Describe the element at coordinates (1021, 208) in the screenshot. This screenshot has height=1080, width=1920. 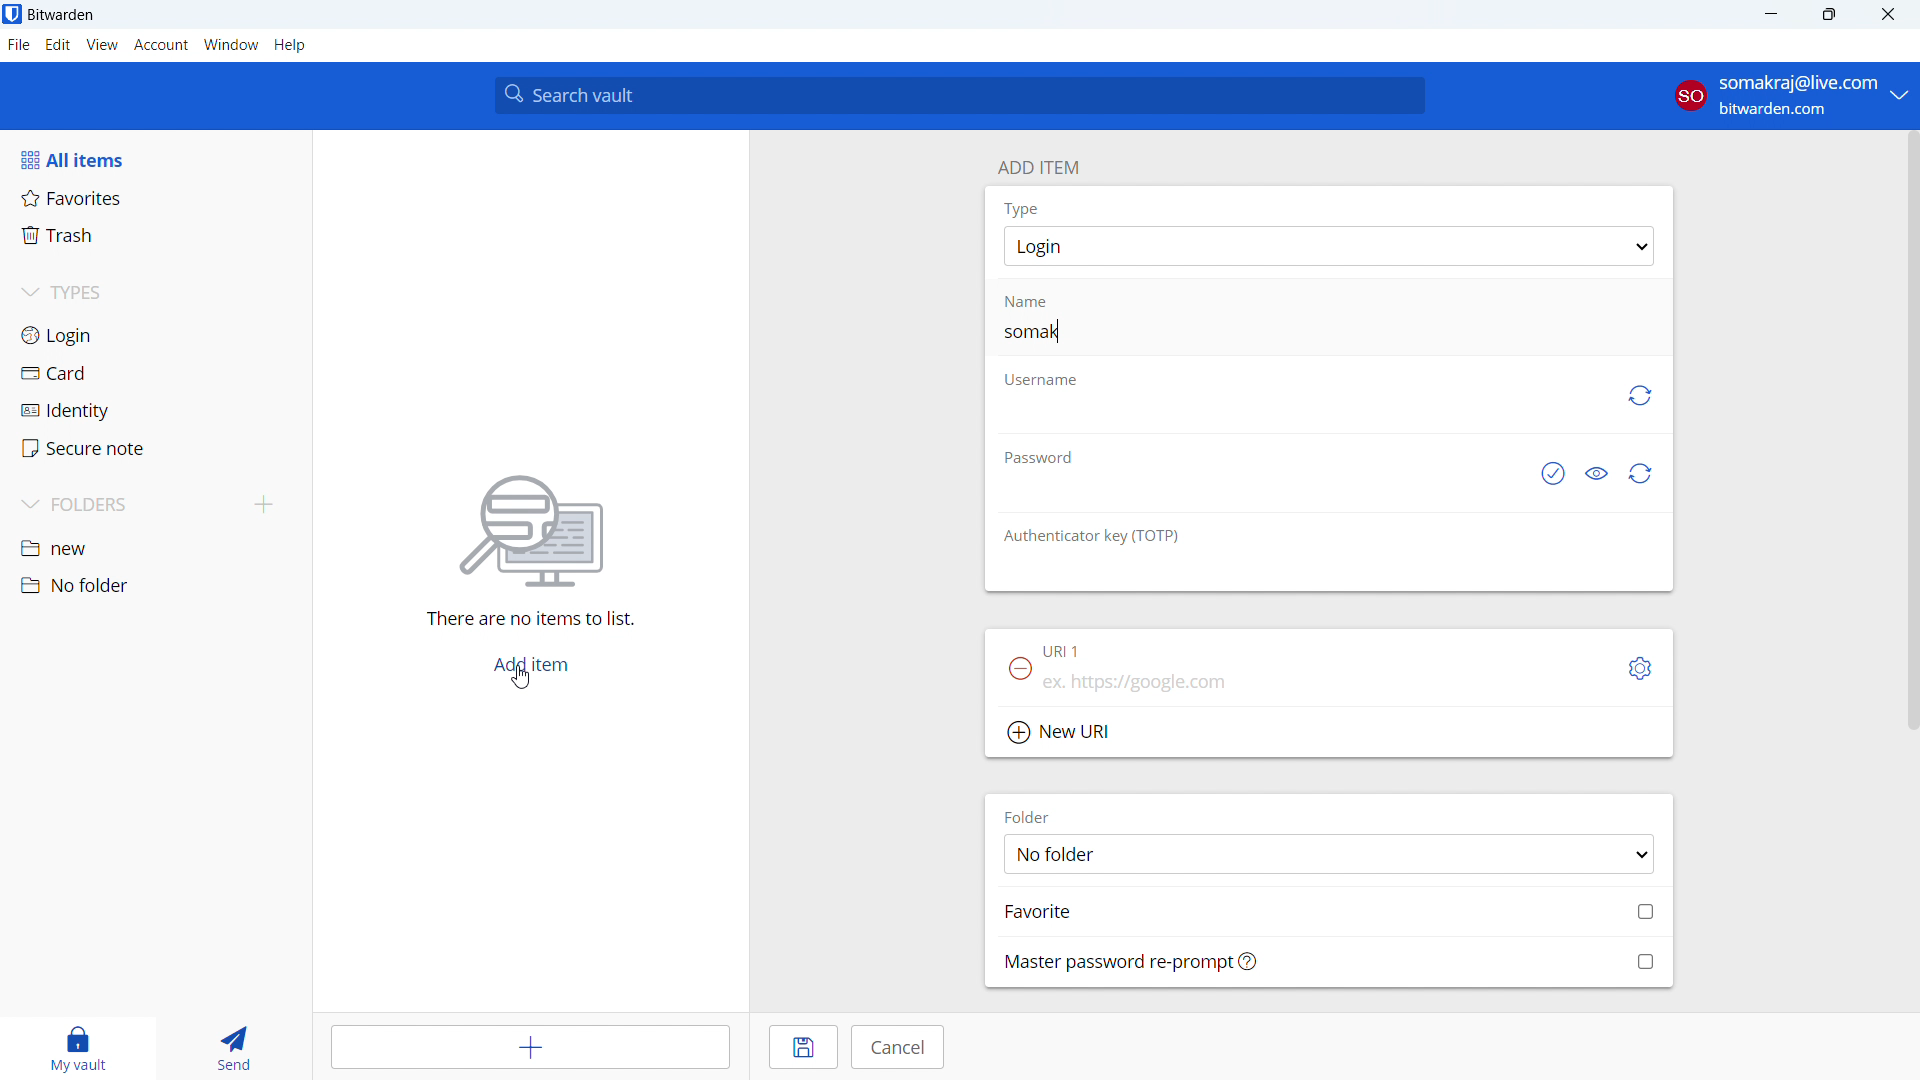
I see `Type` at that location.